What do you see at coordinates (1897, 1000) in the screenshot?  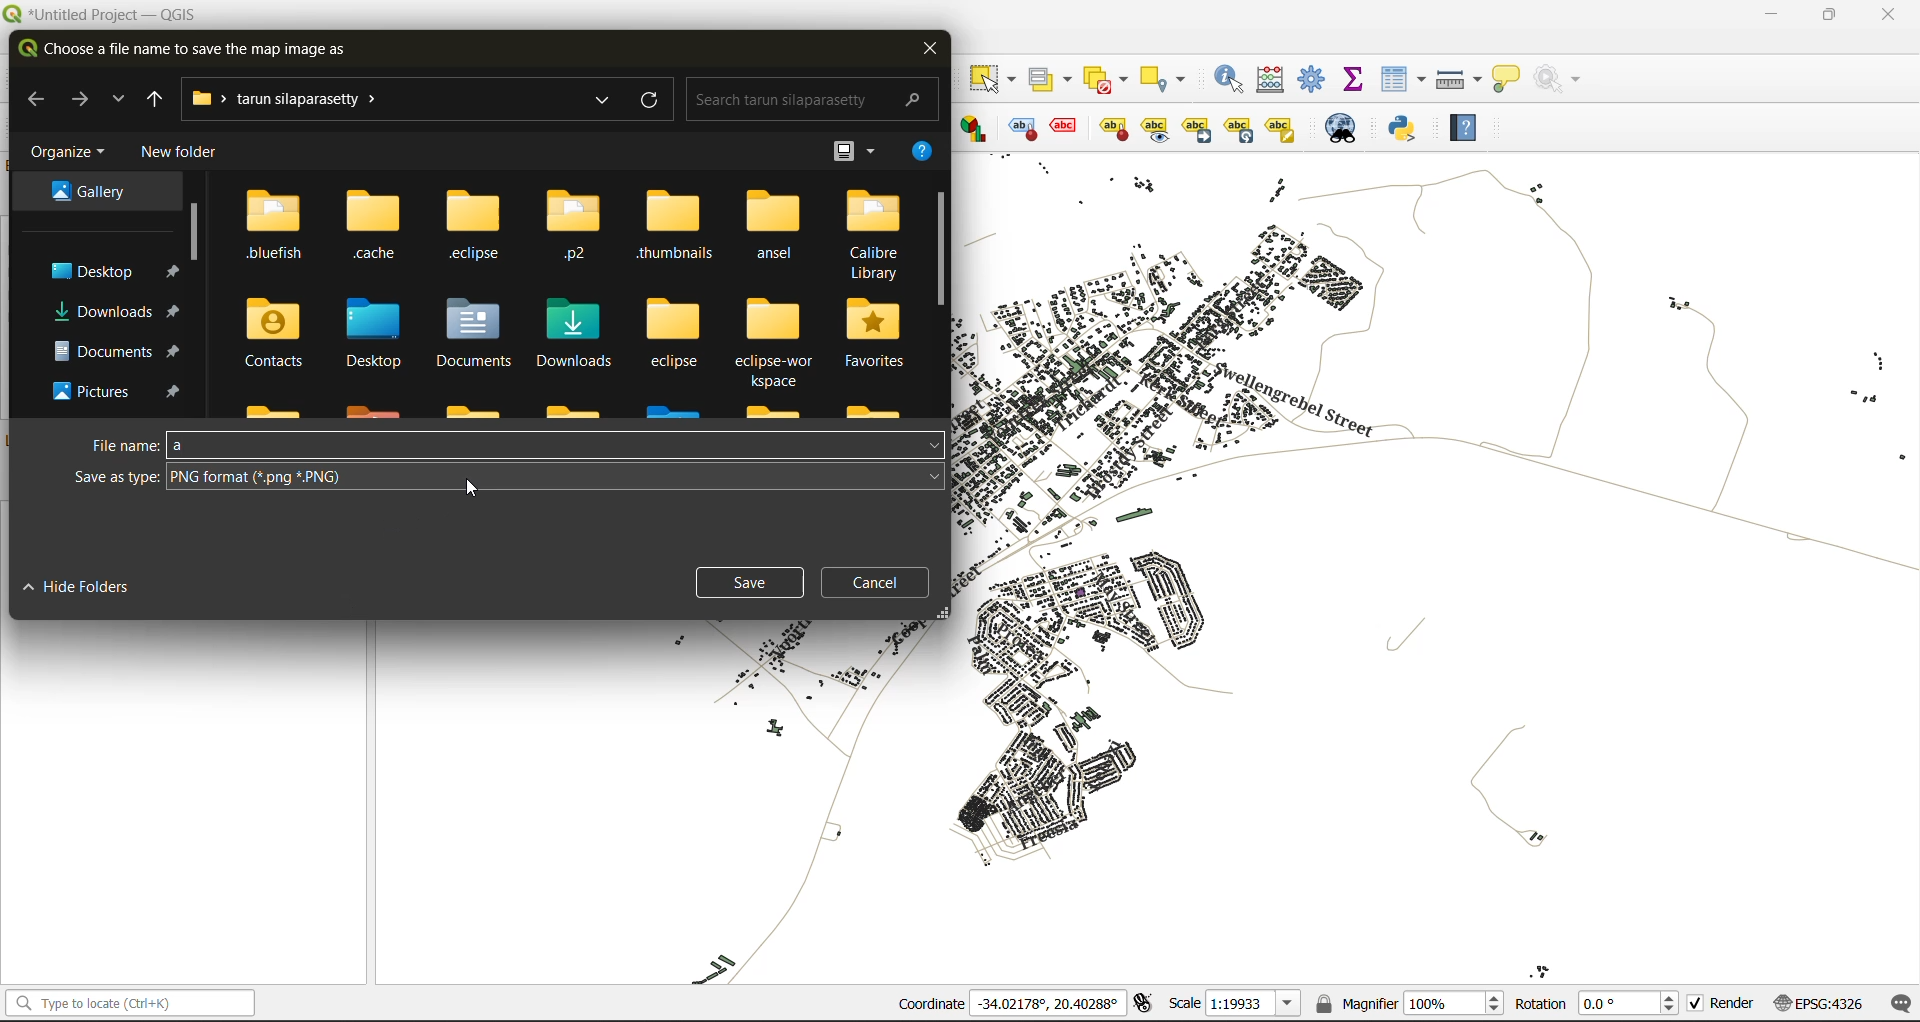 I see `log messages` at bounding box center [1897, 1000].